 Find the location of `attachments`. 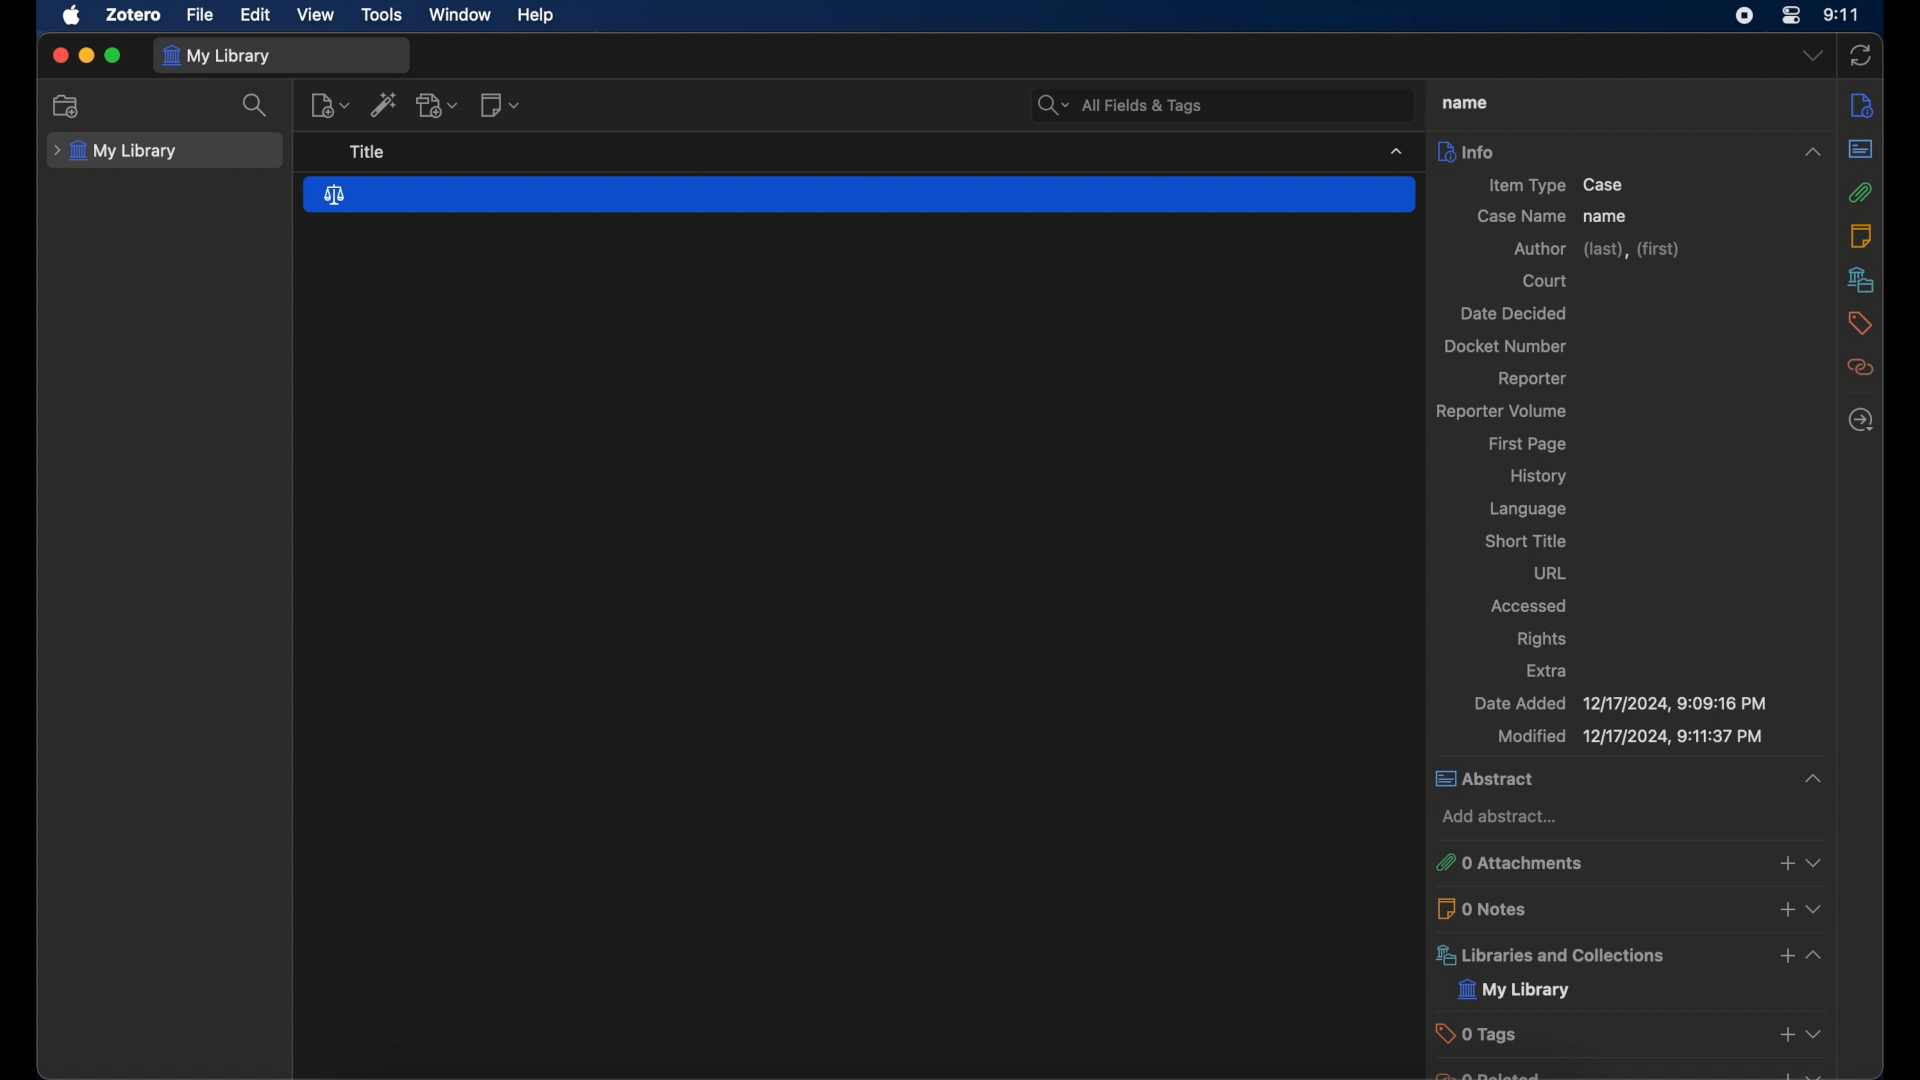

attachments is located at coordinates (1860, 193).